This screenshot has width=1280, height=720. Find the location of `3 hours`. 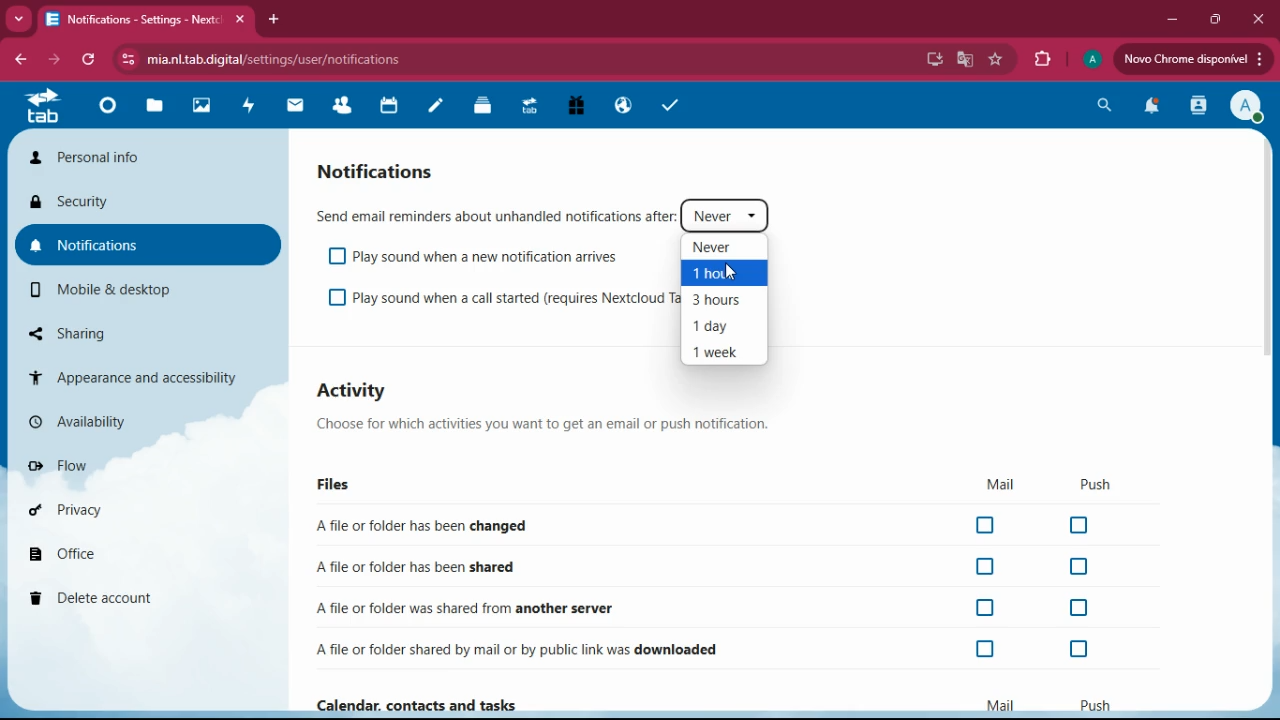

3 hours is located at coordinates (723, 302).